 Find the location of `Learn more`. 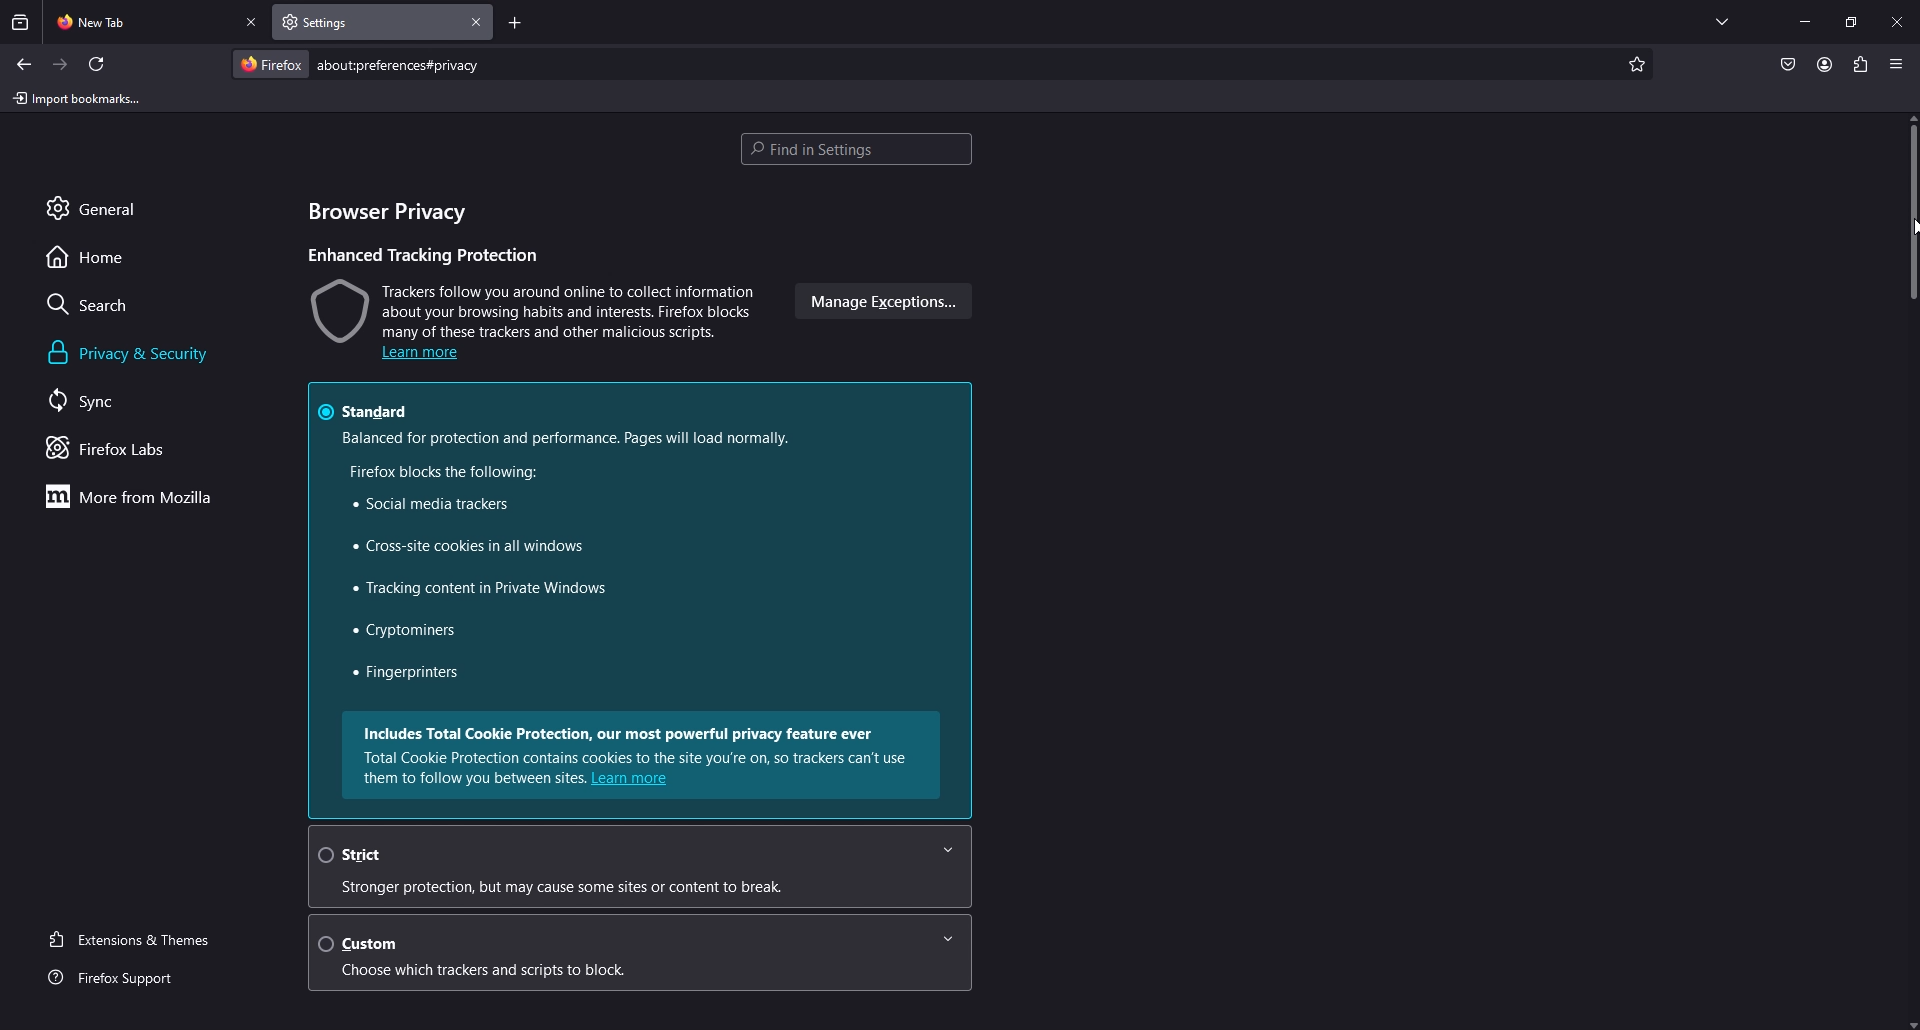

Learn more is located at coordinates (420, 355).